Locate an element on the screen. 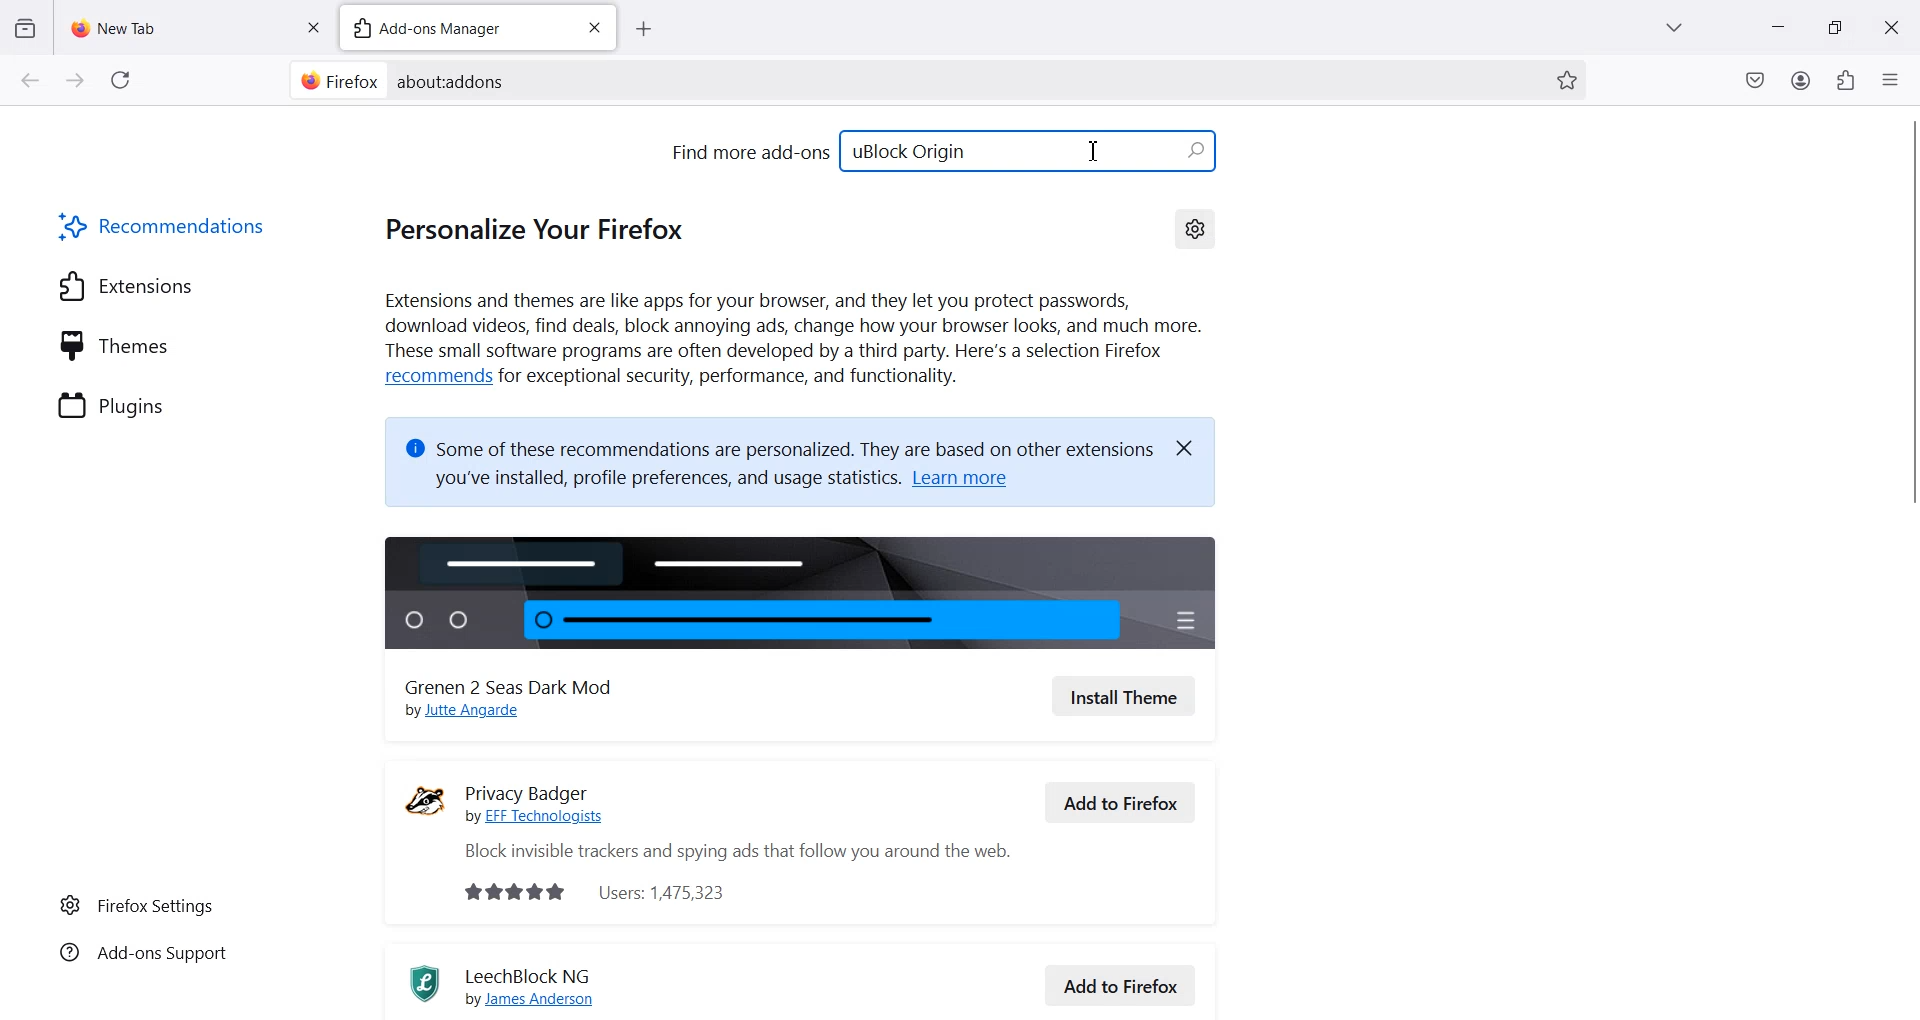 This screenshot has height=1020, width=1920. Plugins is located at coordinates (114, 403).